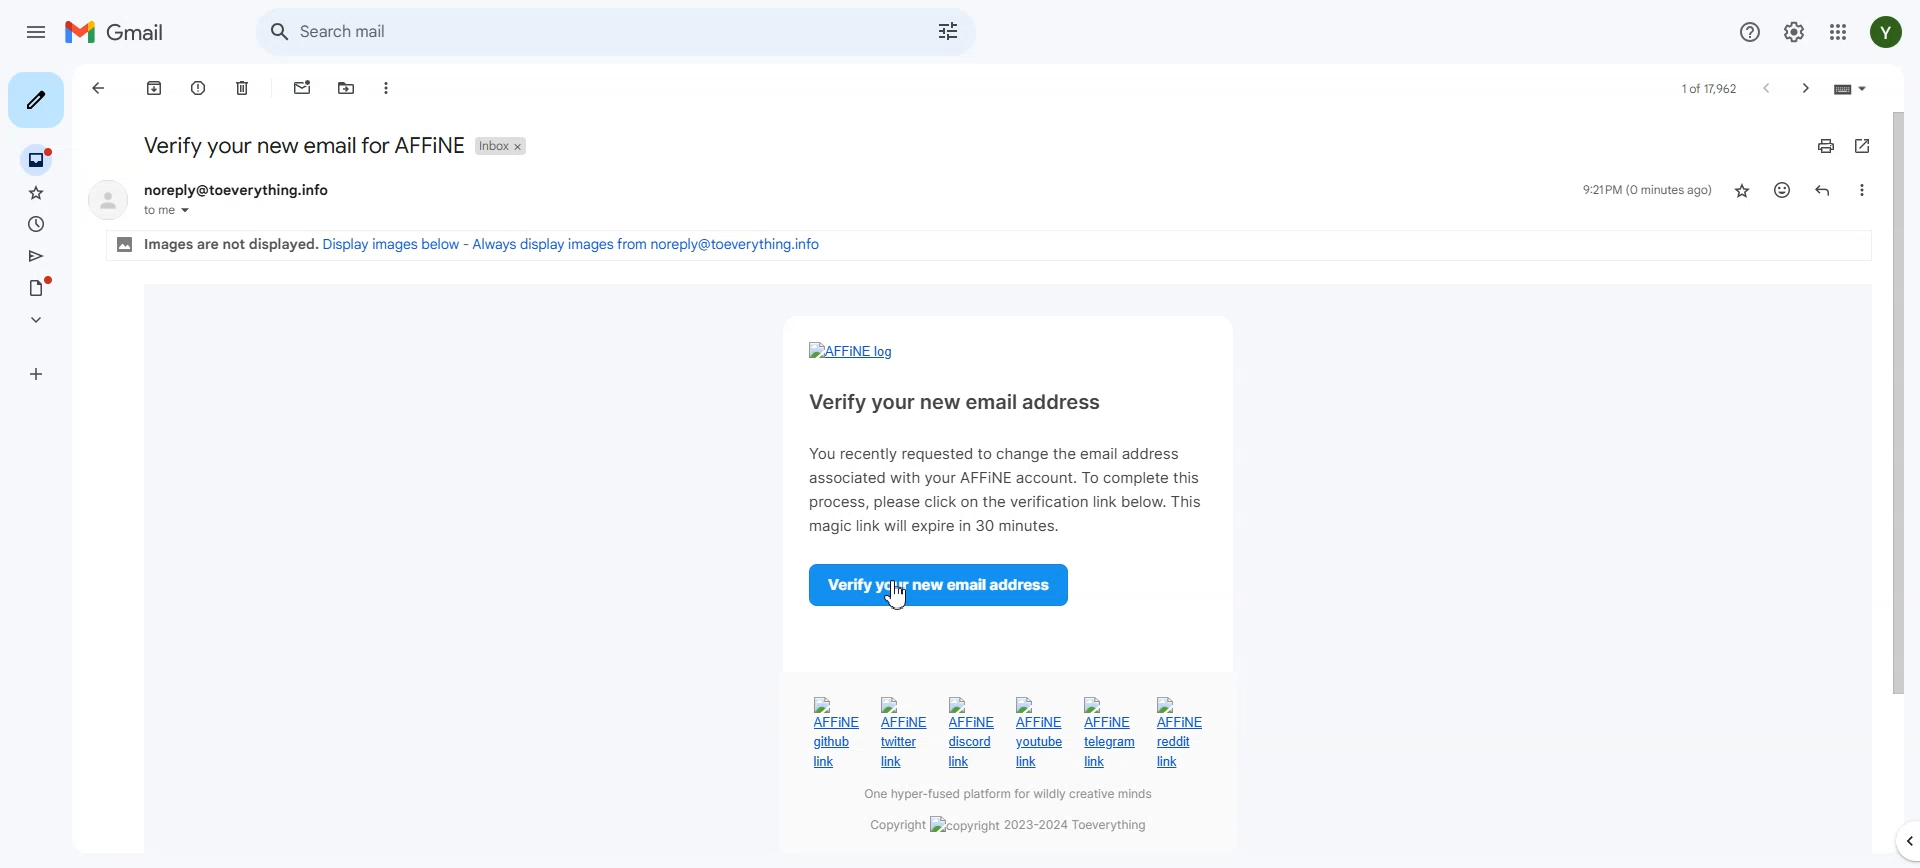 The height and width of the screenshot is (868, 1920). I want to click on Delete mail, so click(255, 89).